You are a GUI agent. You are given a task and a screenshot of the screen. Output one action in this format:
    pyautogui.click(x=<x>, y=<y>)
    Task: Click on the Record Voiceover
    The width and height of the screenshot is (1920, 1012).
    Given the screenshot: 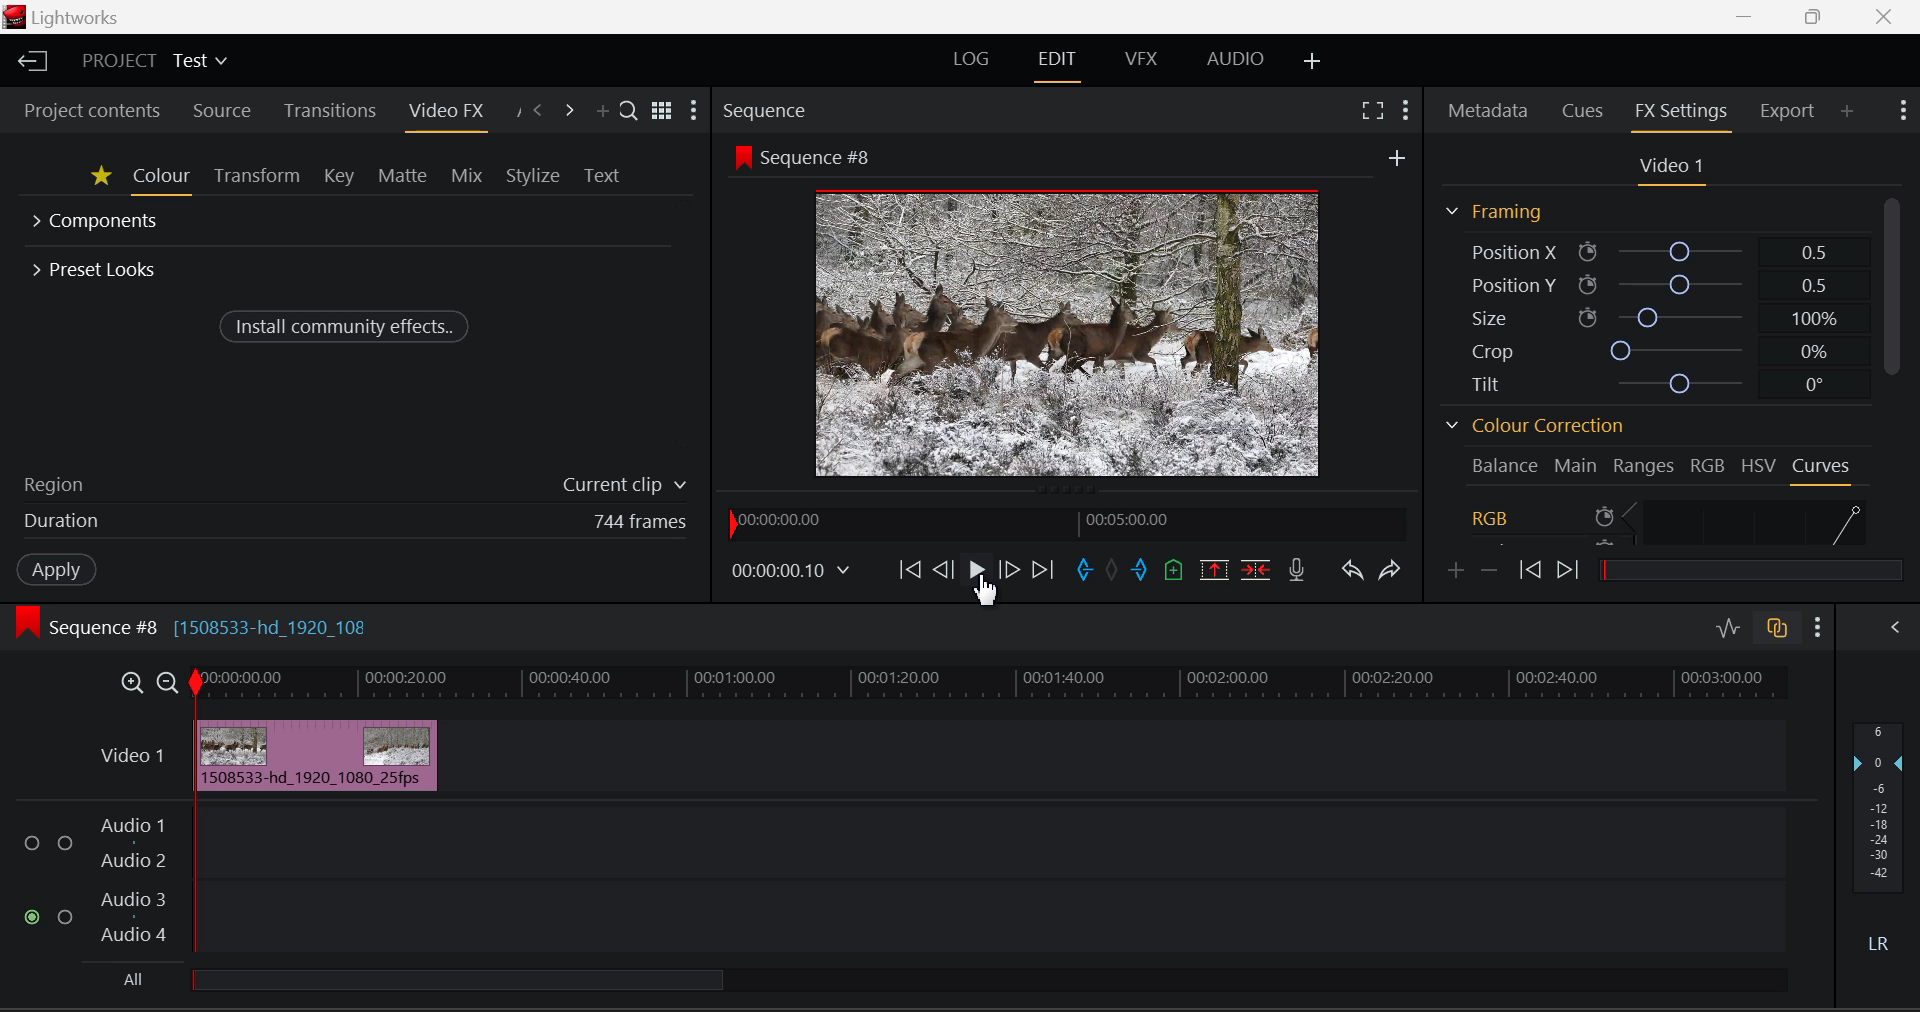 What is the action you would take?
    pyautogui.click(x=1295, y=572)
    